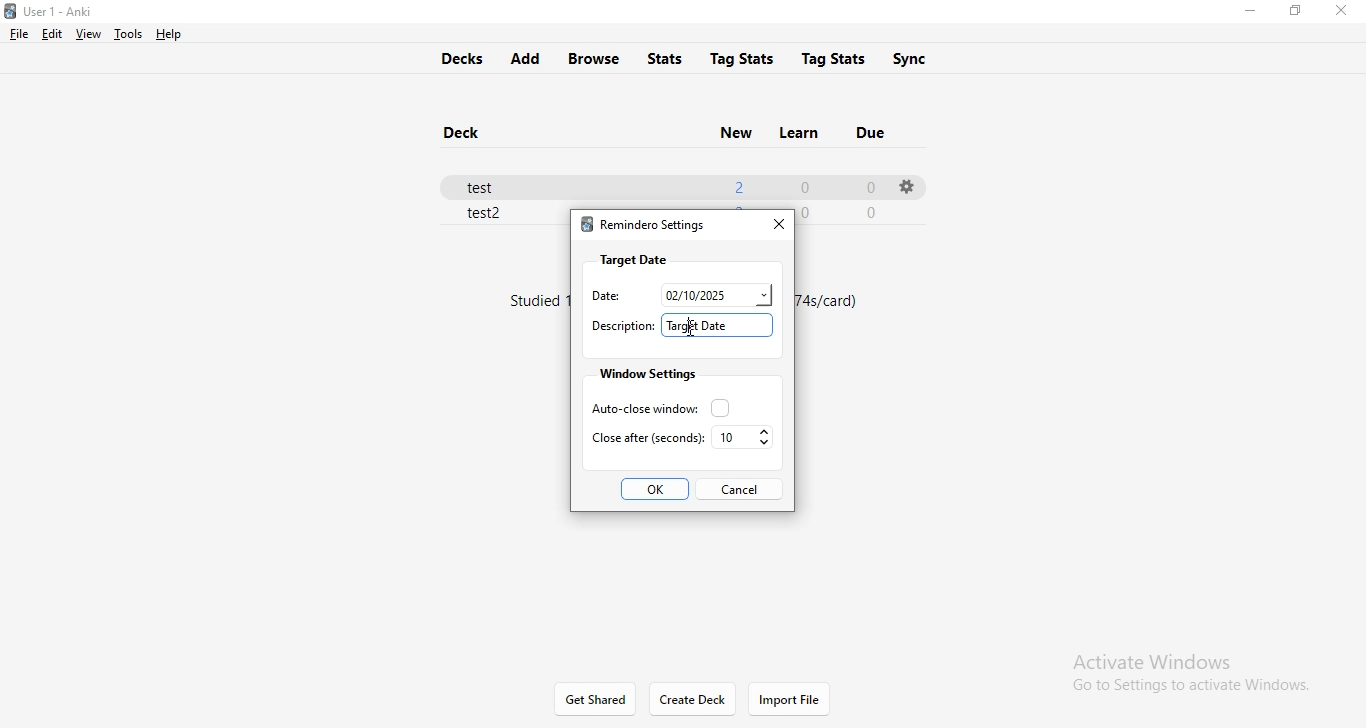  What do you see at coordinates (874, 130) in the screenshot?
I see `due` at bounding box center [874, 130].